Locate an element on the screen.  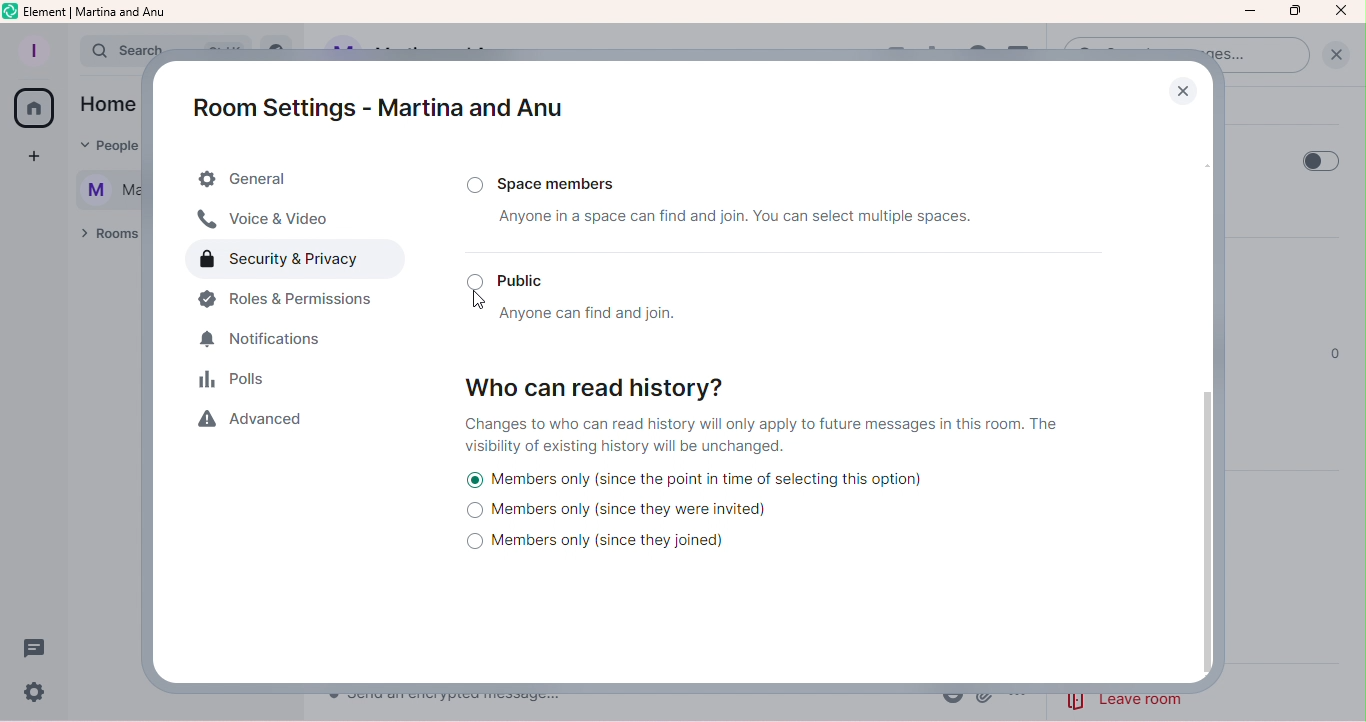
leave room is located at coordinates (1125, 699).